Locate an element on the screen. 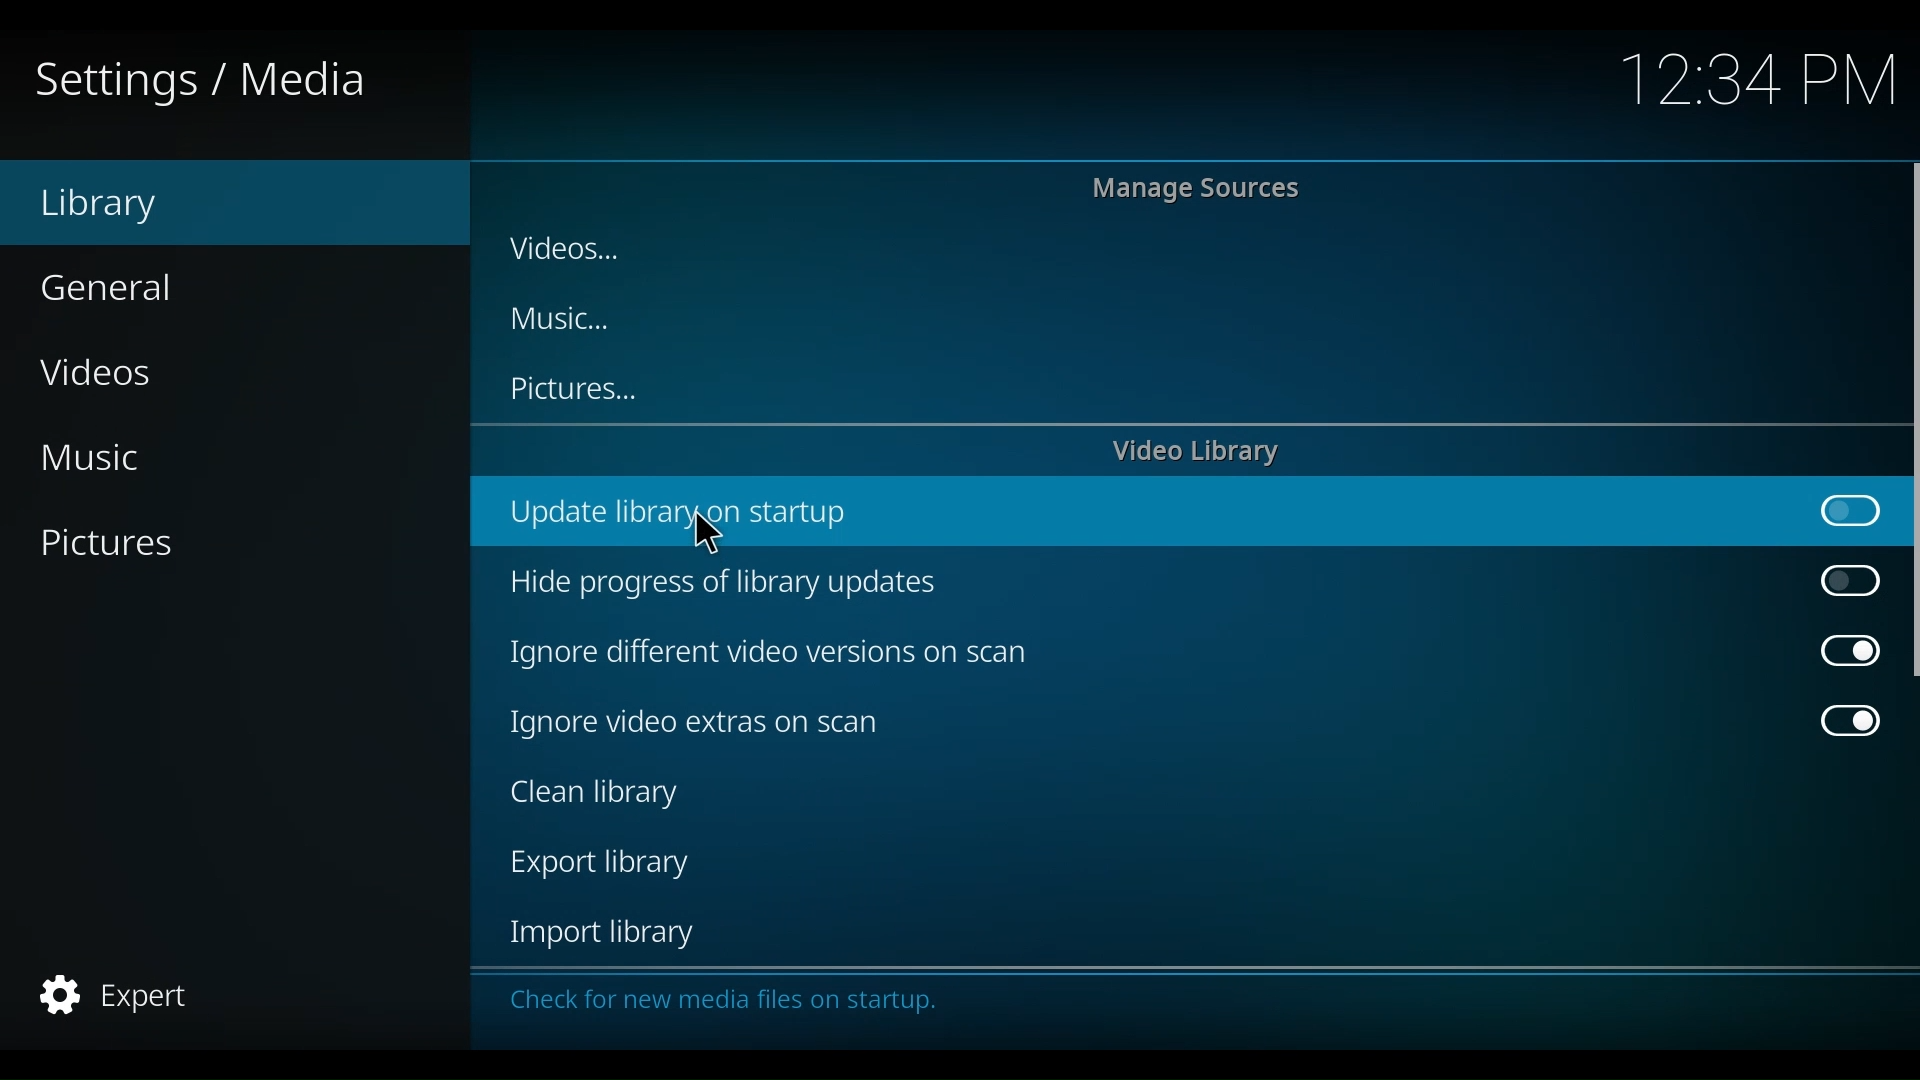 The width and height of the screenshot is (1920, 1080). Pictures is located at coordinates (578, 391).